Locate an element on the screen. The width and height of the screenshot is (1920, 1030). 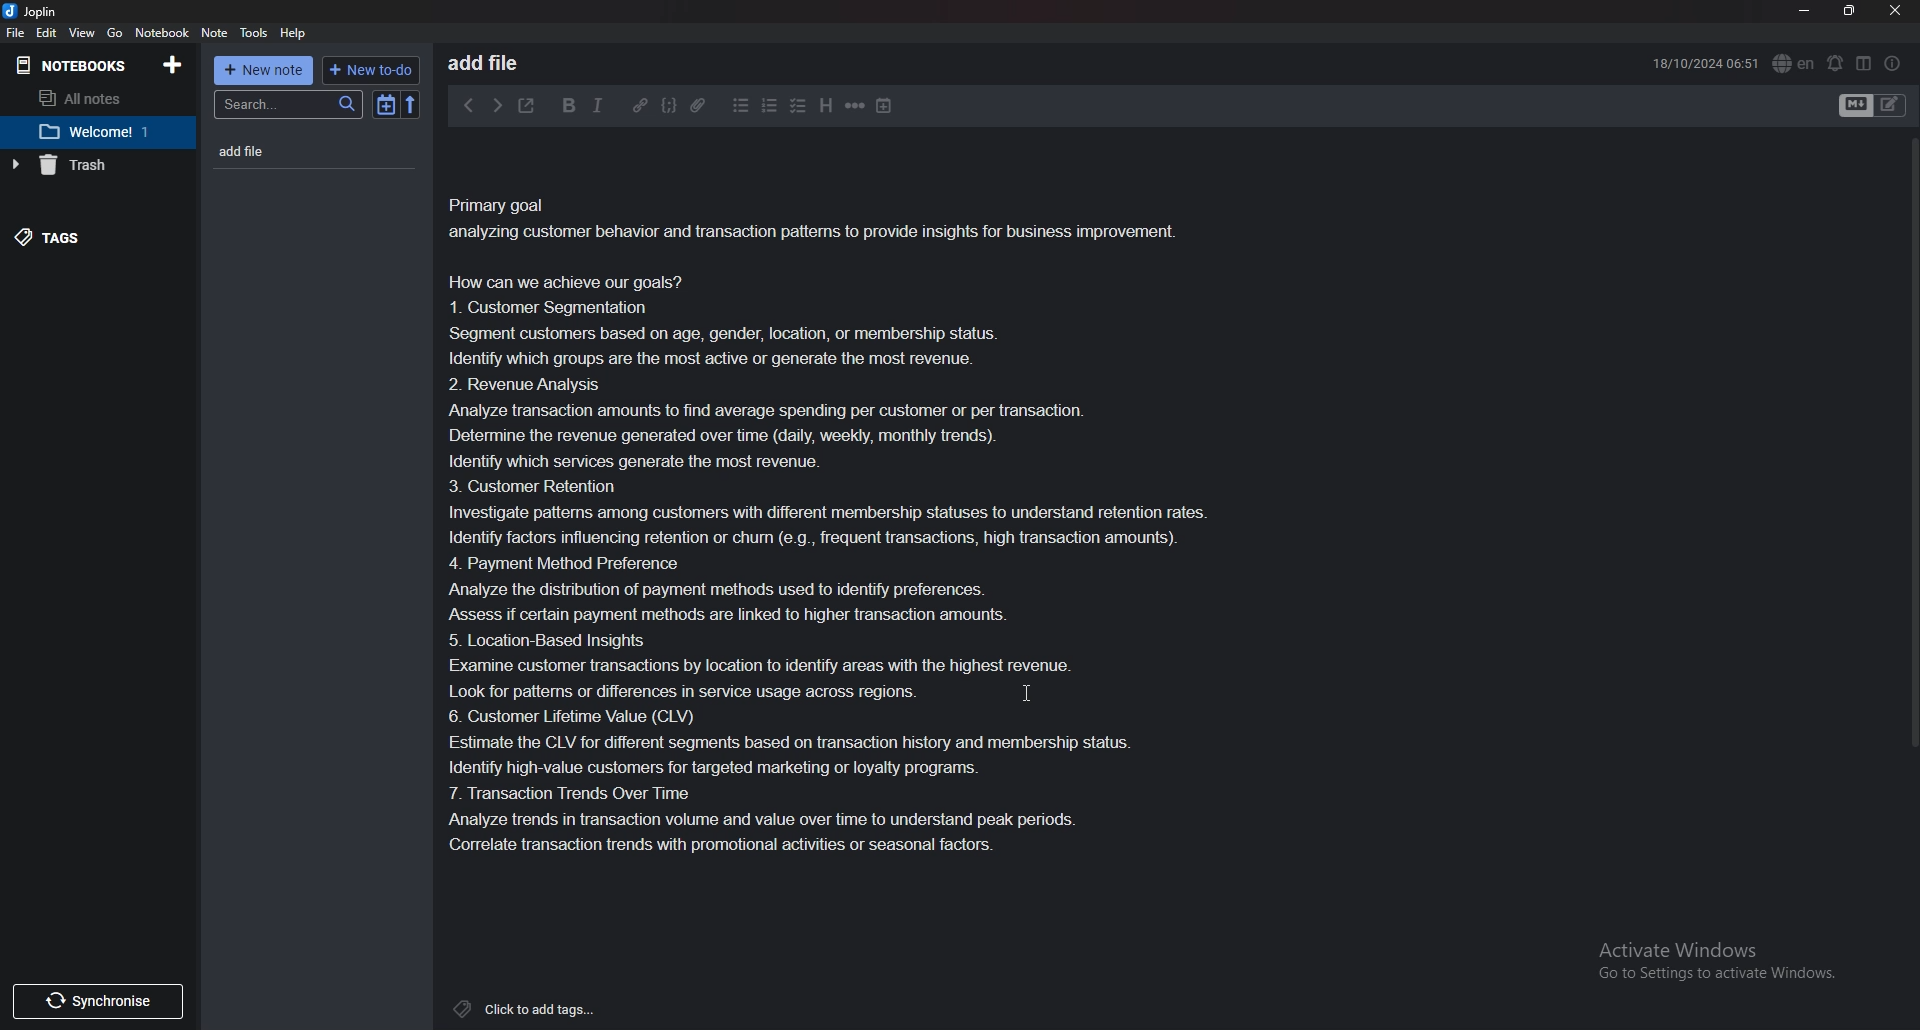
new note is located at coordinates (264, 70).